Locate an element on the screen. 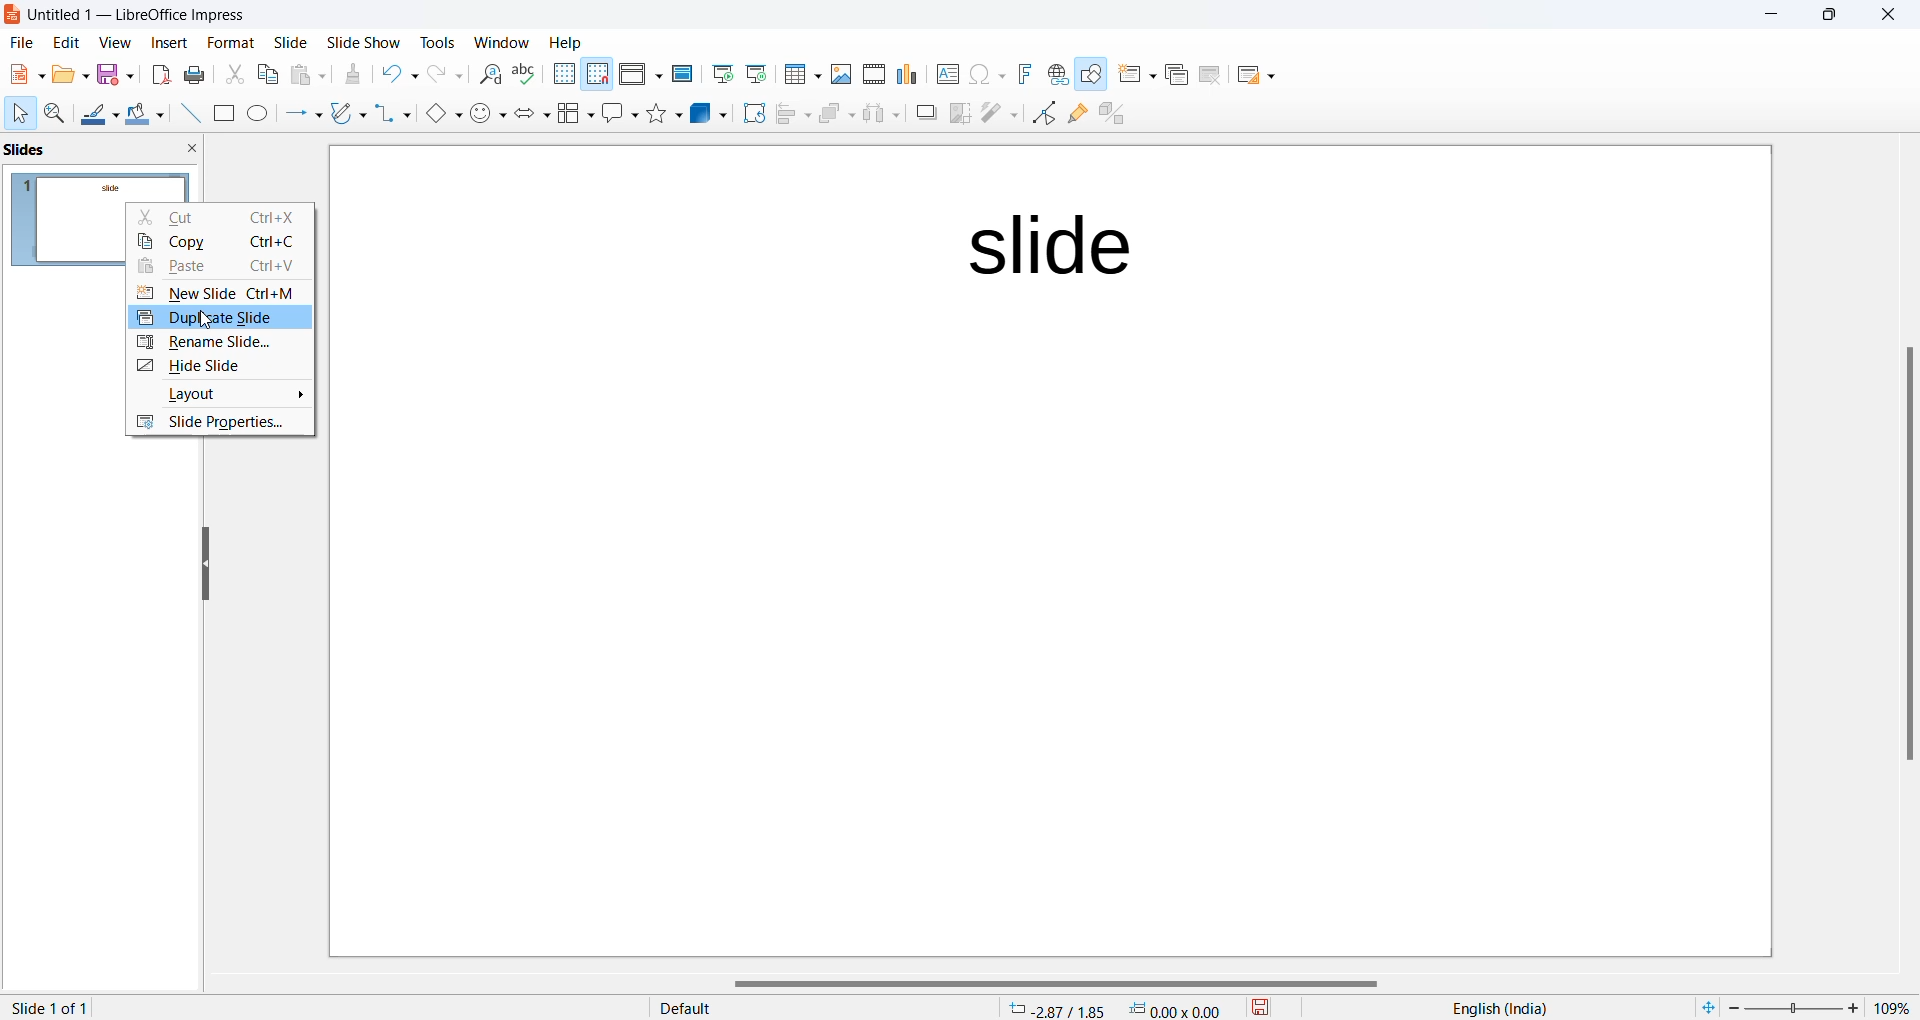  Display grid is located at coordinates (563, 74).